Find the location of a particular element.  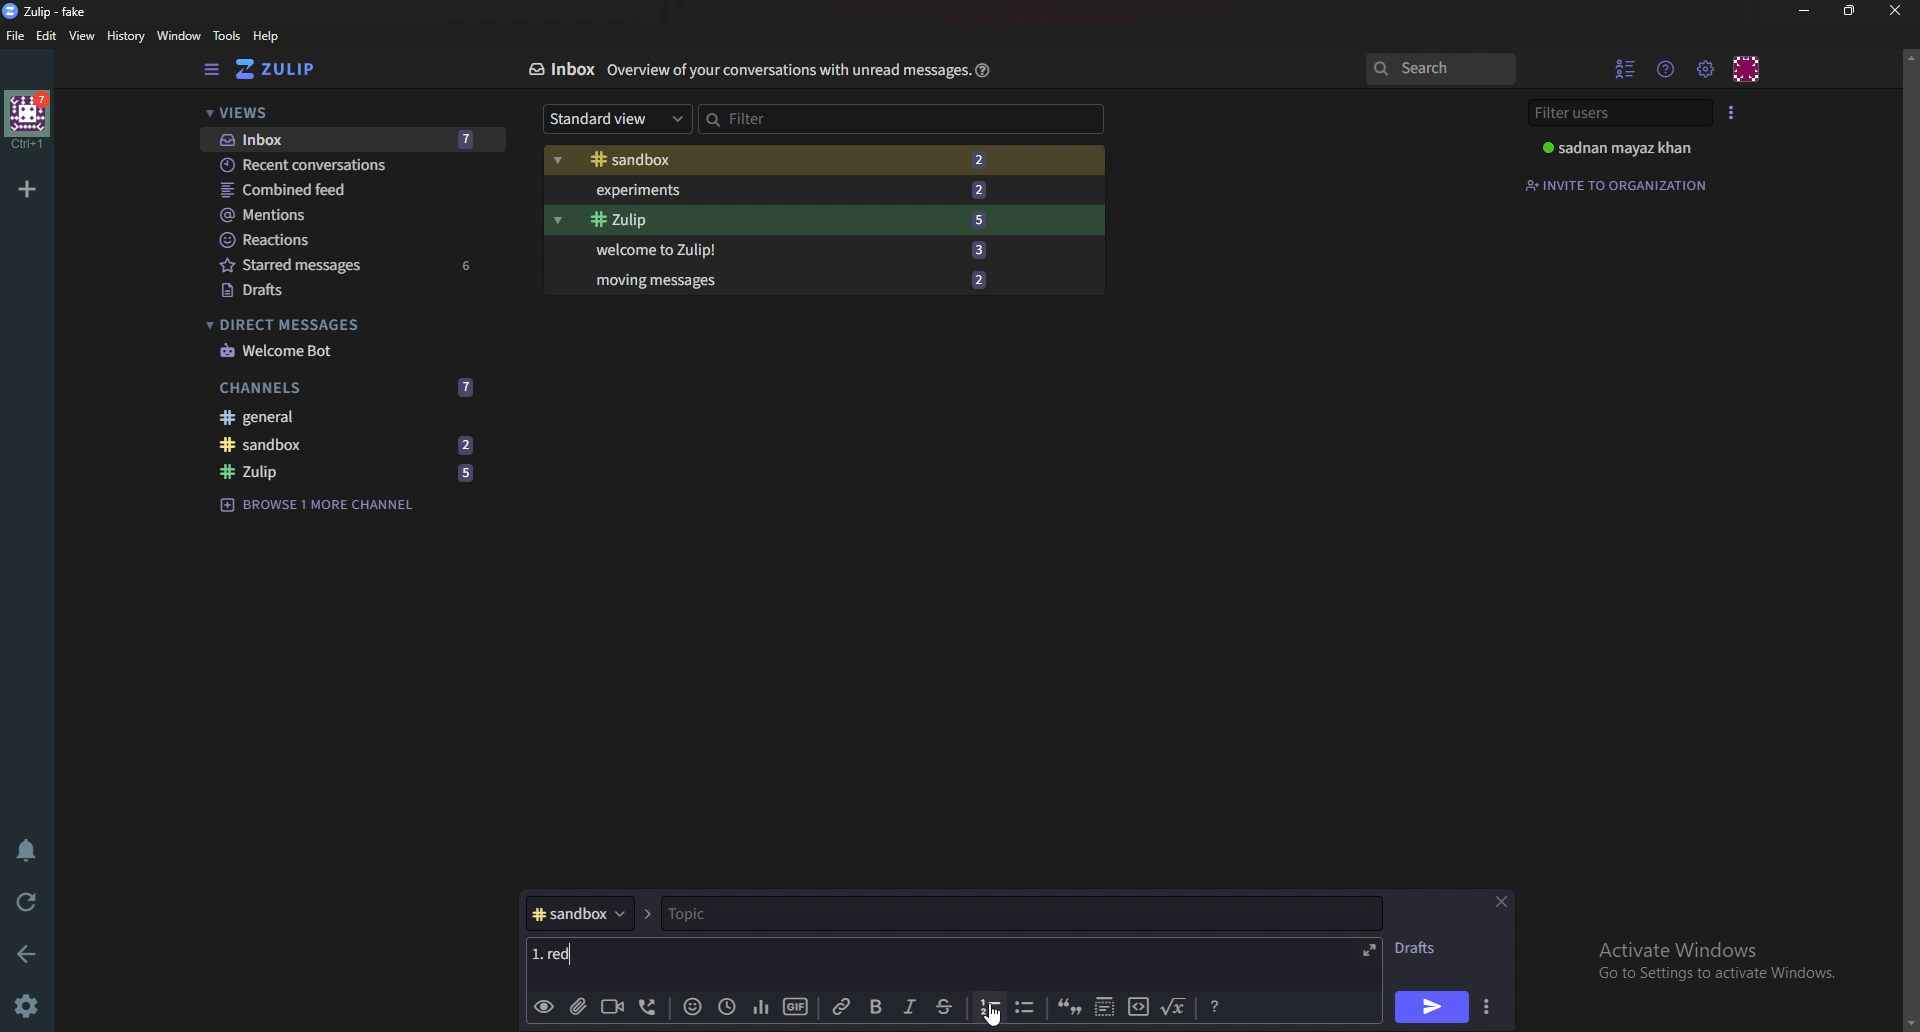

Combine feed is located at coordinates (355, 190).